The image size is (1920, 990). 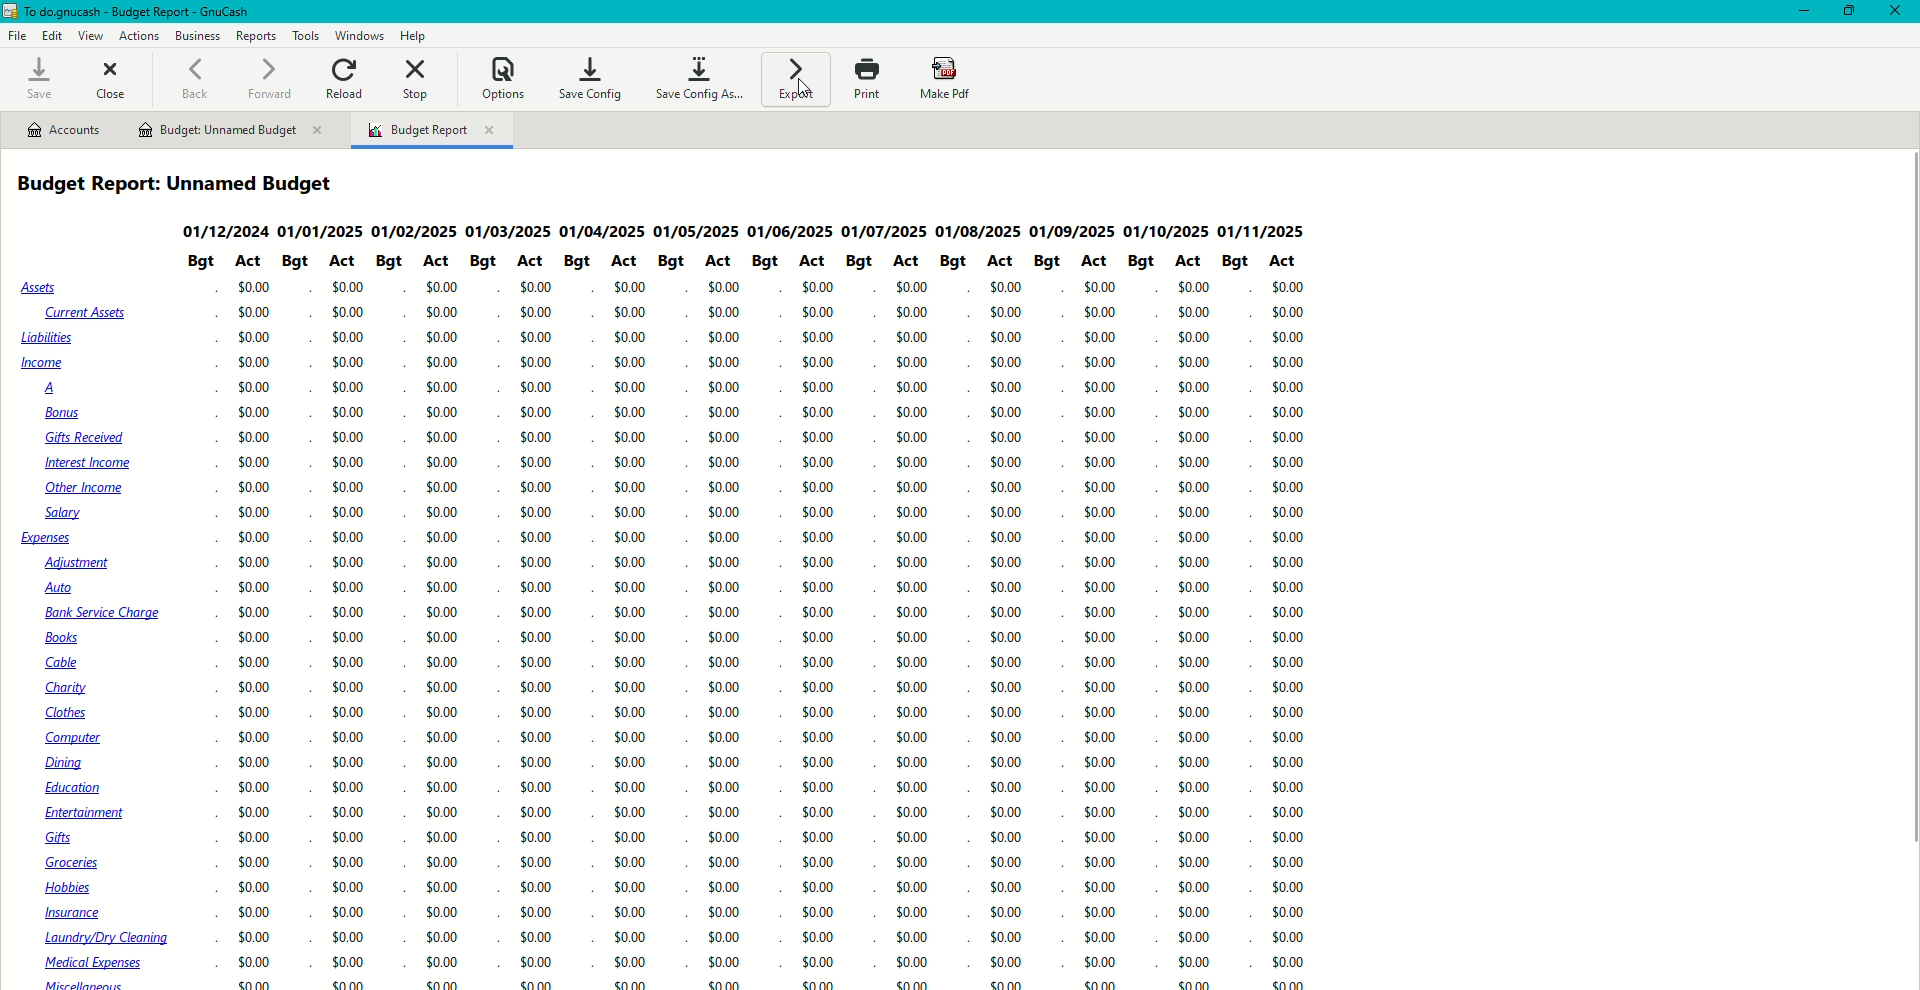 I want to click on $0.00, so click(x=724, y=312).